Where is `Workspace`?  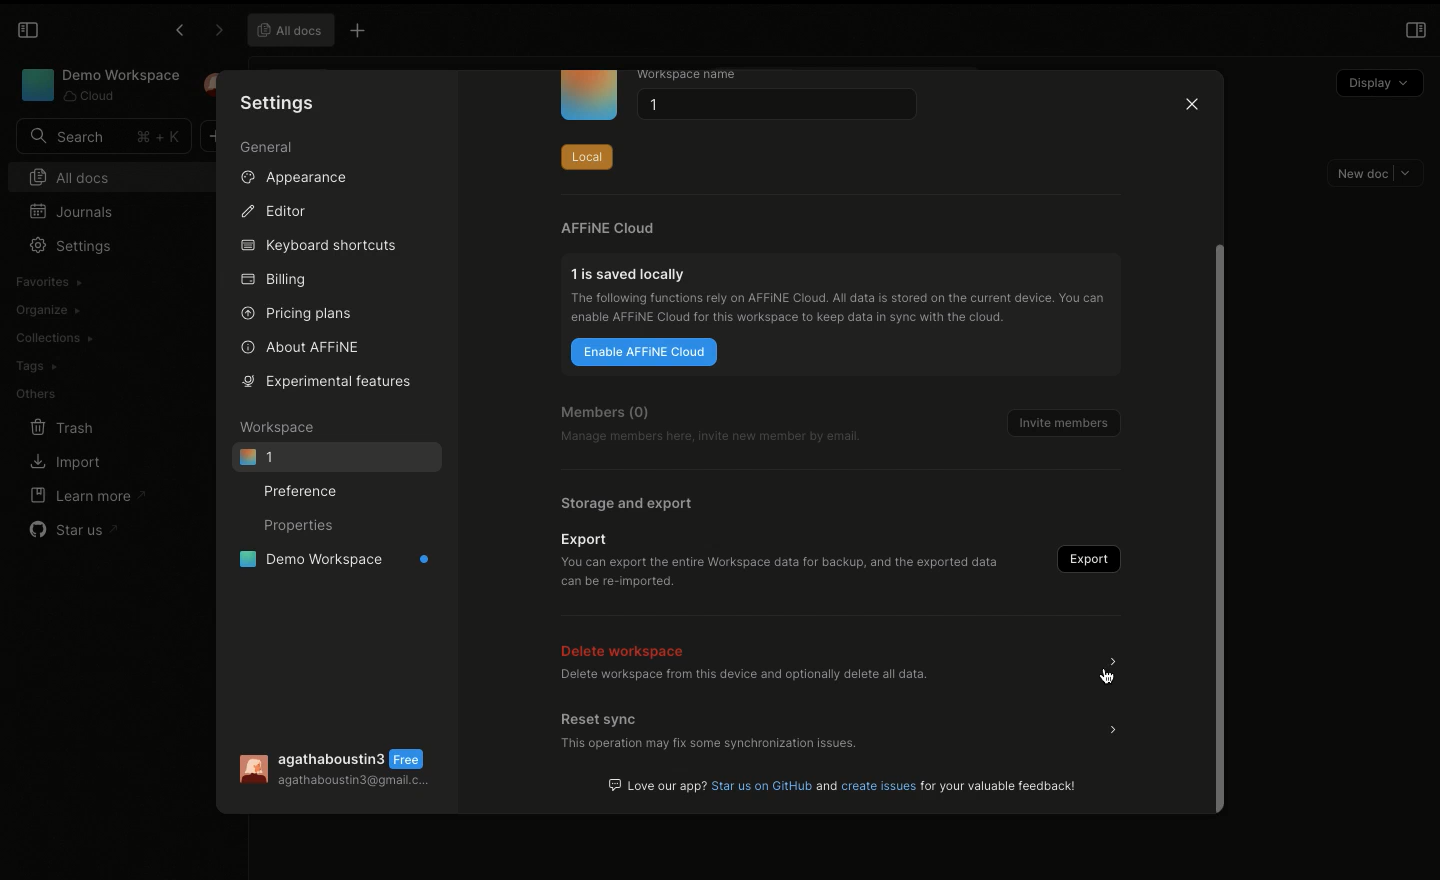 Workspace is located at coordinates (98, 85).